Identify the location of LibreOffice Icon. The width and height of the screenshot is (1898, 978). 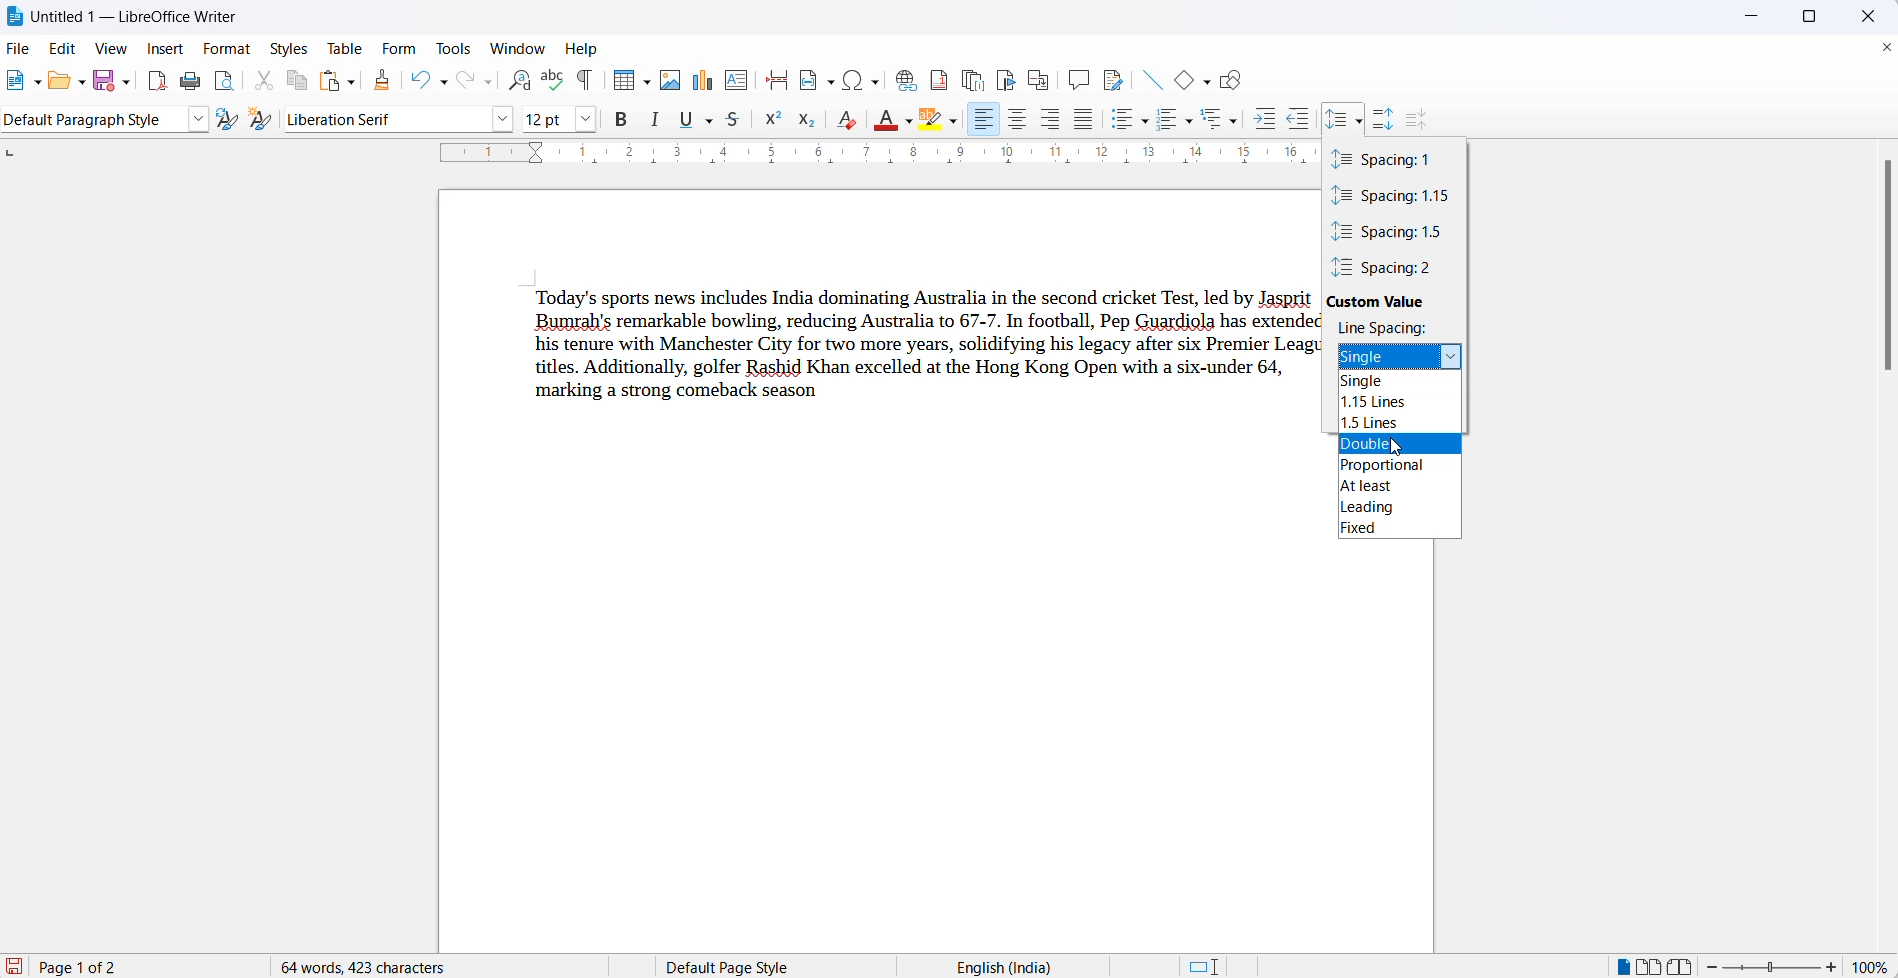
(13, 14).